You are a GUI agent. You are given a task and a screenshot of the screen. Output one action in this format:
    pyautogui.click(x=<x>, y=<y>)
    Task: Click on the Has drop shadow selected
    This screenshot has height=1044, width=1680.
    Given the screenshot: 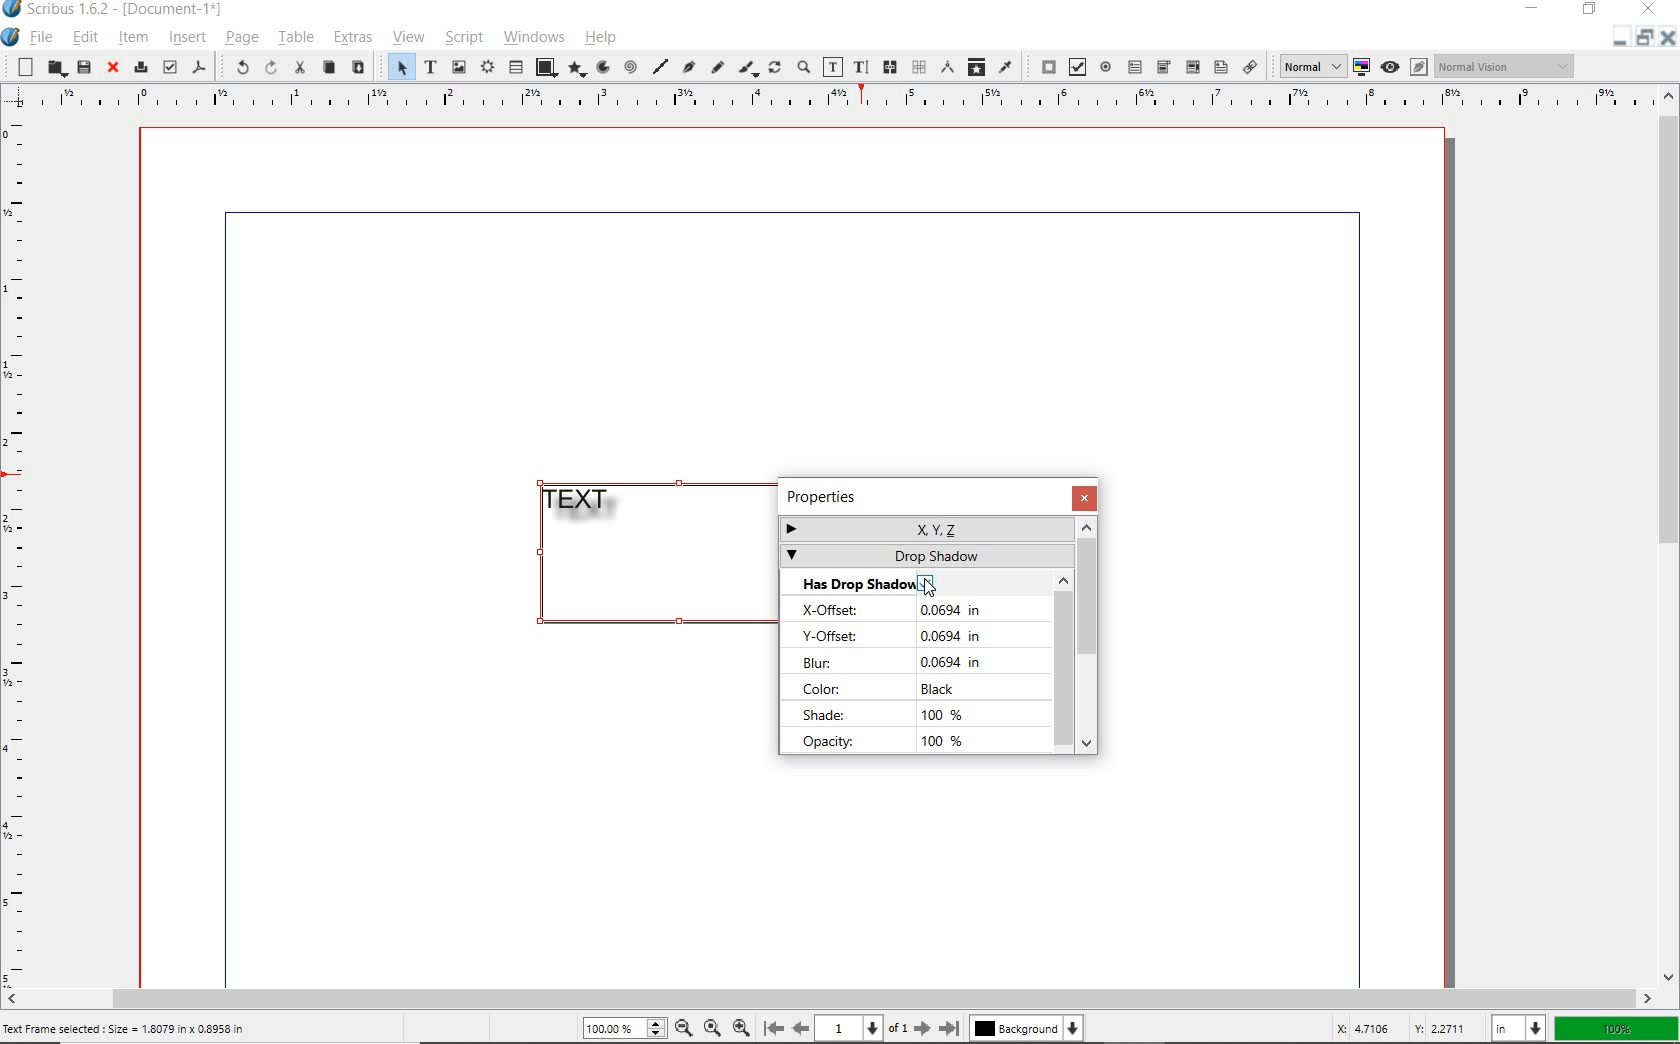 What is the action you would take?
    pyautogui.click(x=889, y=581)
    